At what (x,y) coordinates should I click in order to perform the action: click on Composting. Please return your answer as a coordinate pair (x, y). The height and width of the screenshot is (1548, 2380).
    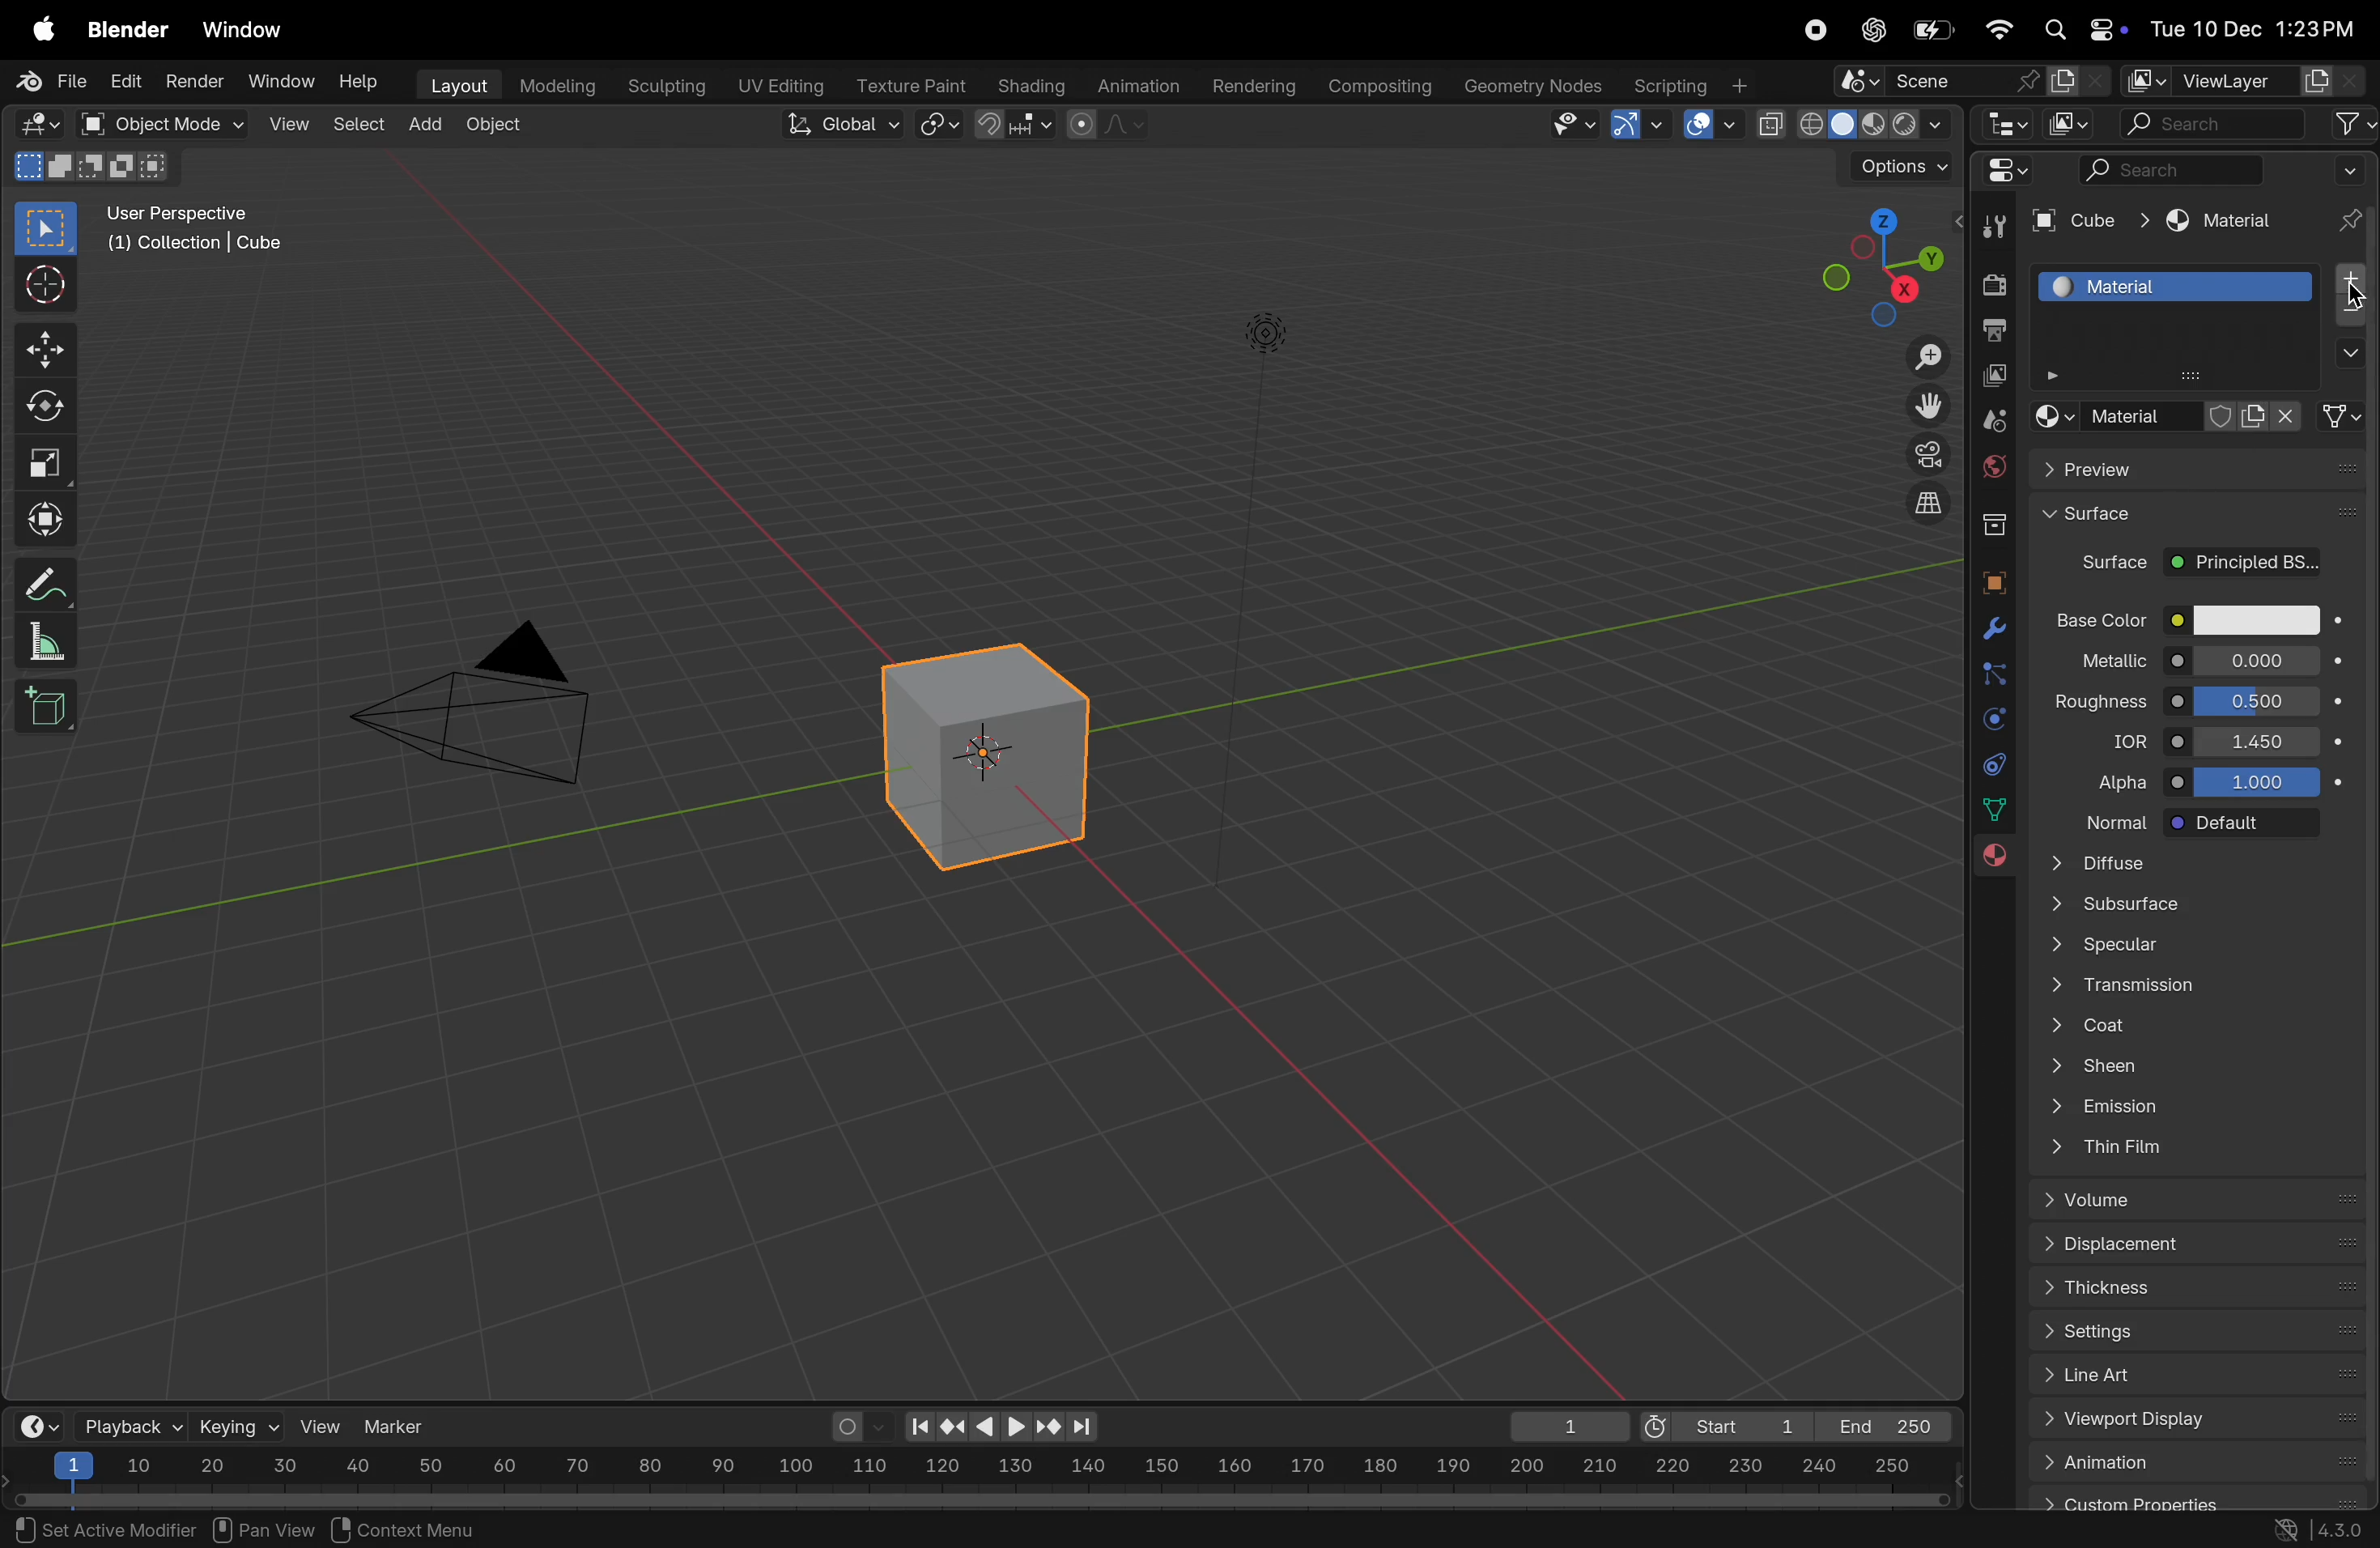
    Looking at the image, I should click on (1381, 86).